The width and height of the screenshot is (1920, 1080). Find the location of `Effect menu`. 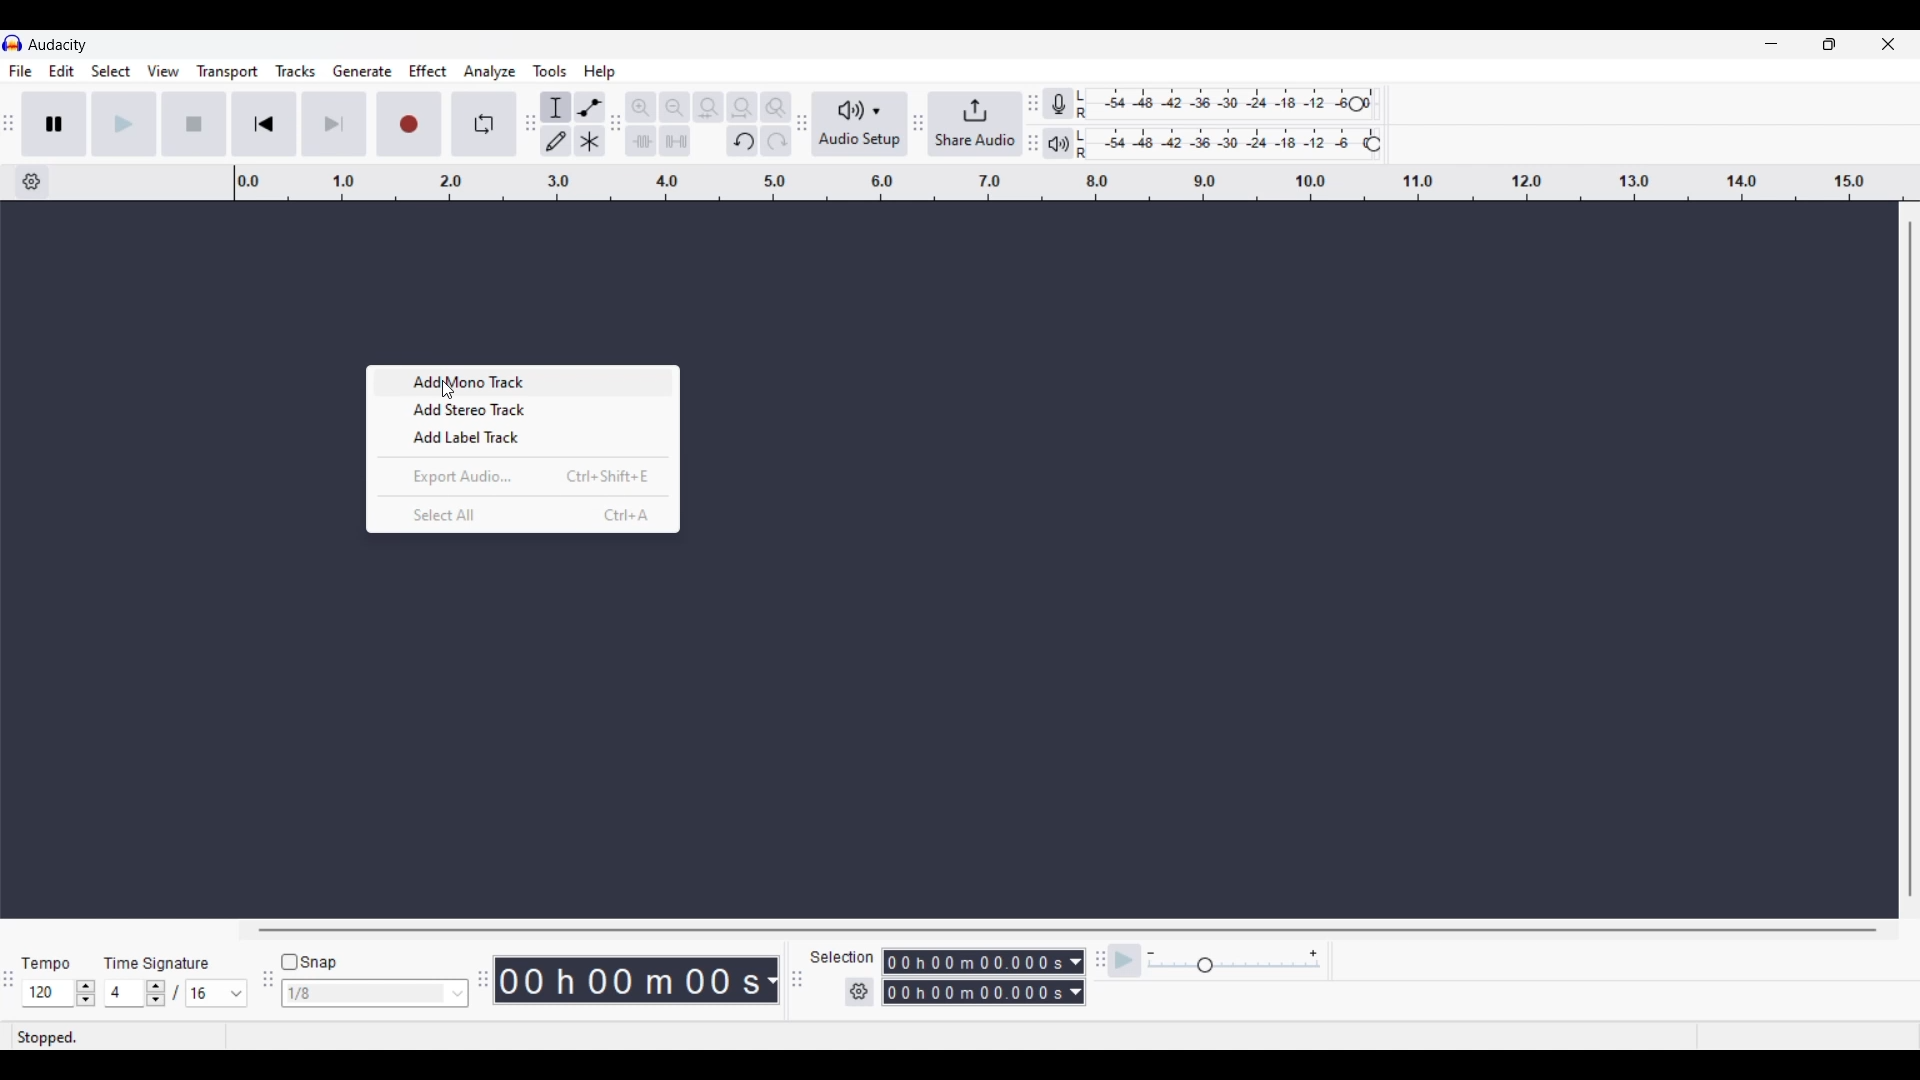

Effect menu is located at coordinates (429, 71).